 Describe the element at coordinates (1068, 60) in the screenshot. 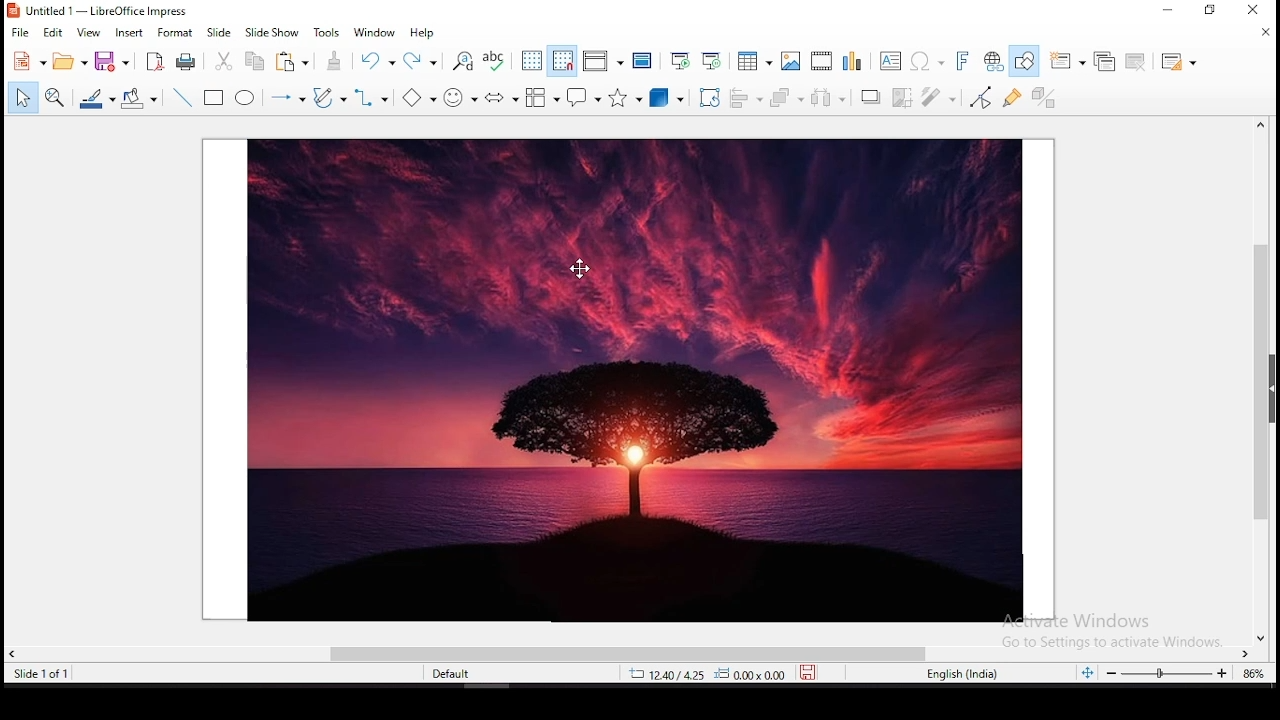

I see `new slide` at that location.